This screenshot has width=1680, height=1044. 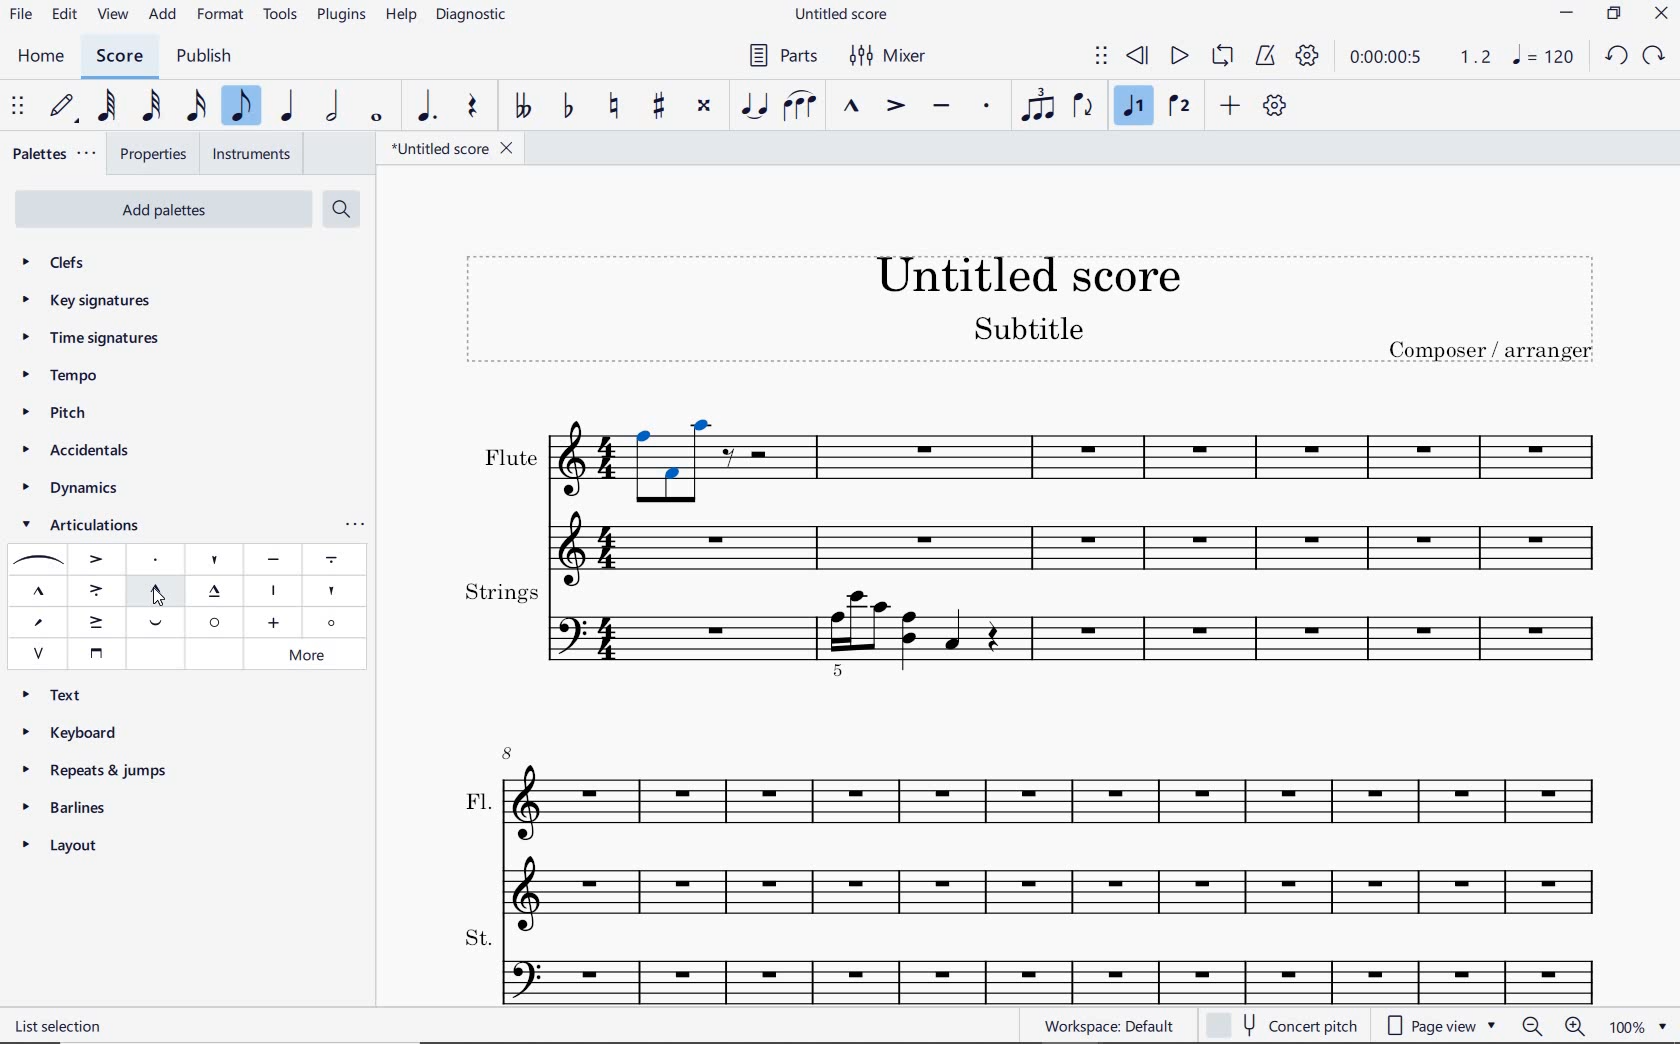 What do you see at coordinates (377, 118) in the screenshot?
I see `WHOLE NOTE` at bounding box center [377, 118].